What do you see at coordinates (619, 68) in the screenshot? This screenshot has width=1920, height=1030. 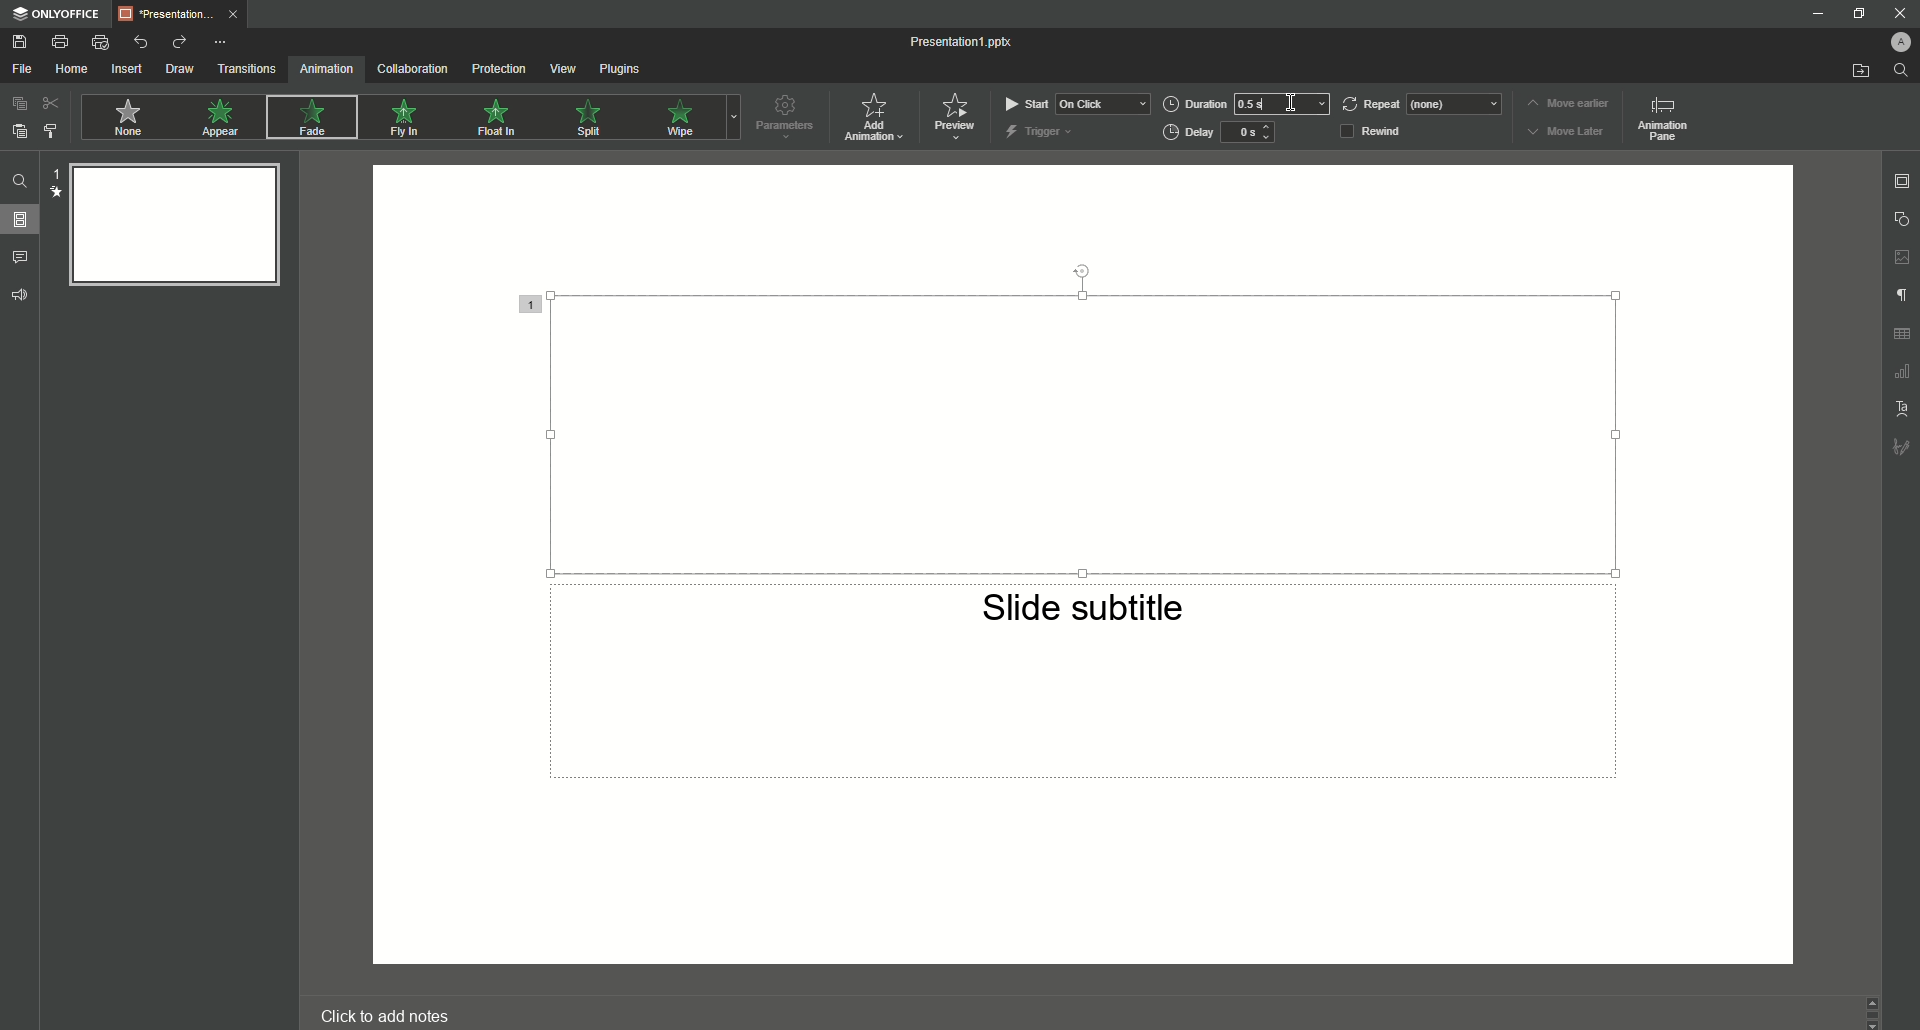 I see `Plugins` at bounding box center [619, 68].